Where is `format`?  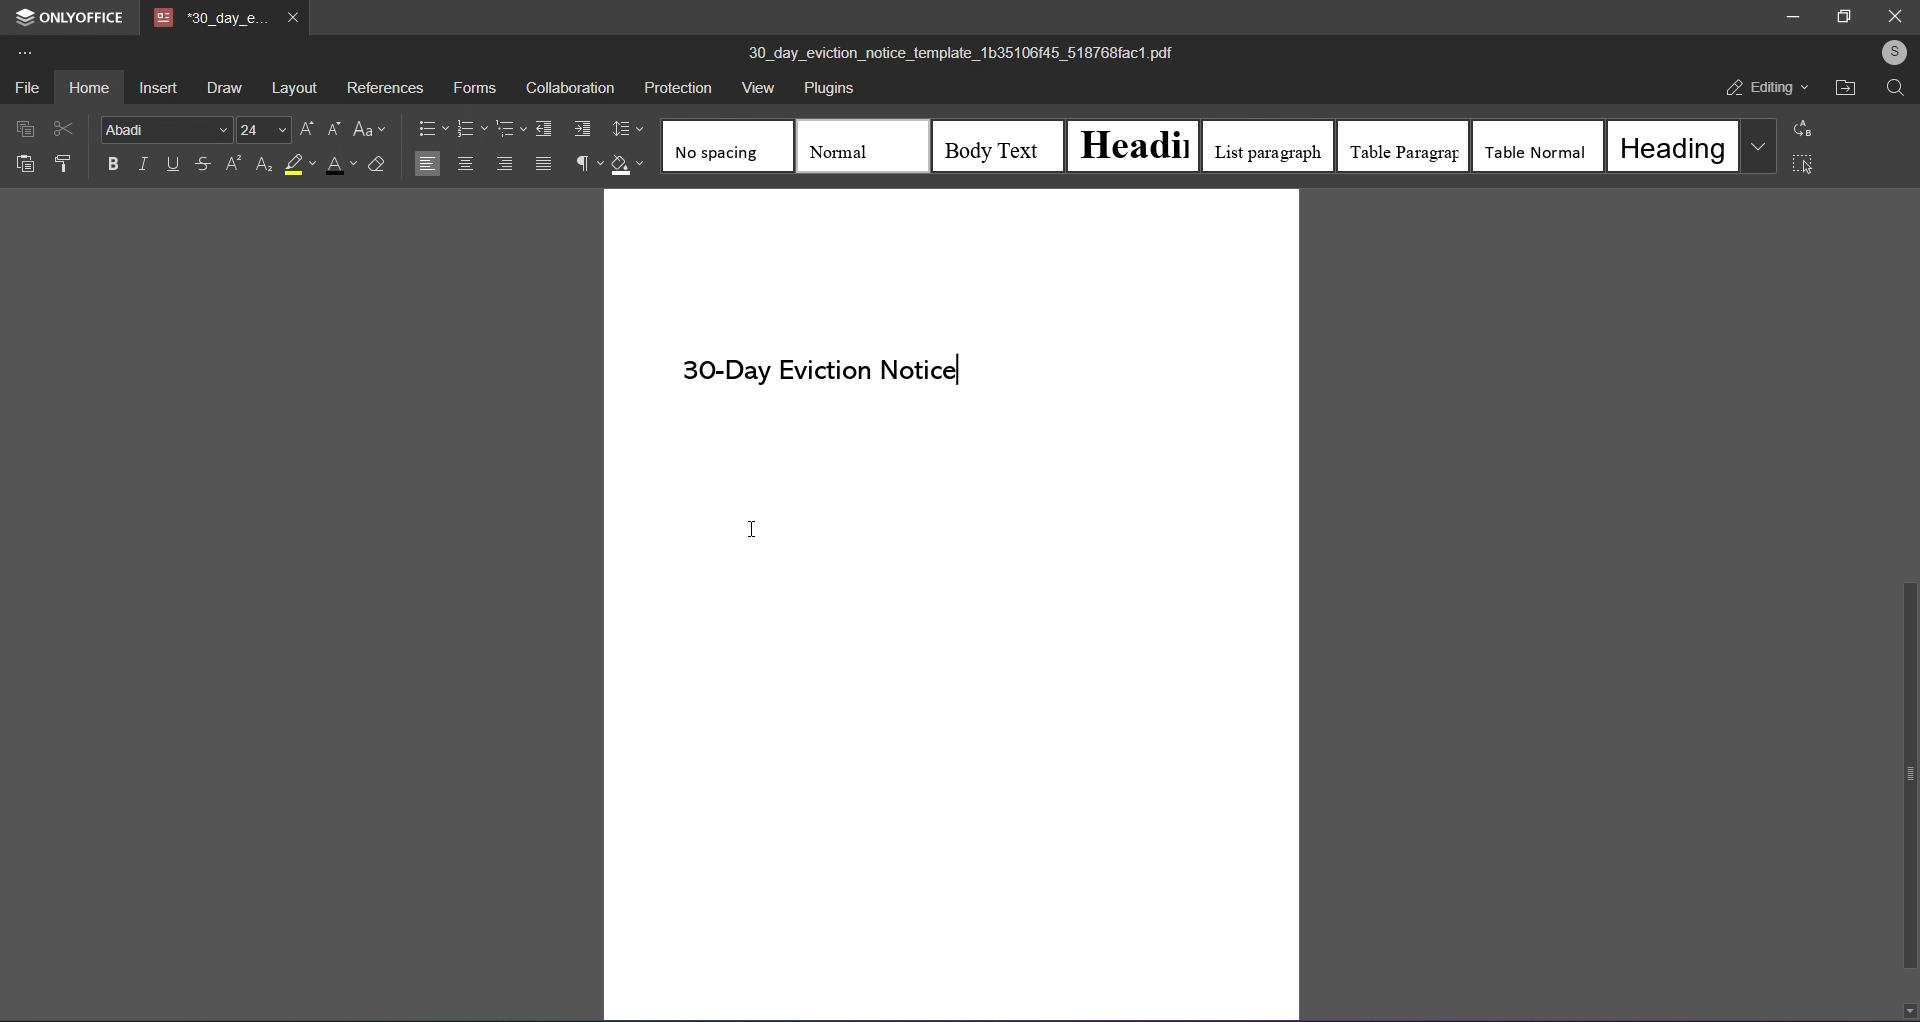
format is located at coordinates (63, 162).